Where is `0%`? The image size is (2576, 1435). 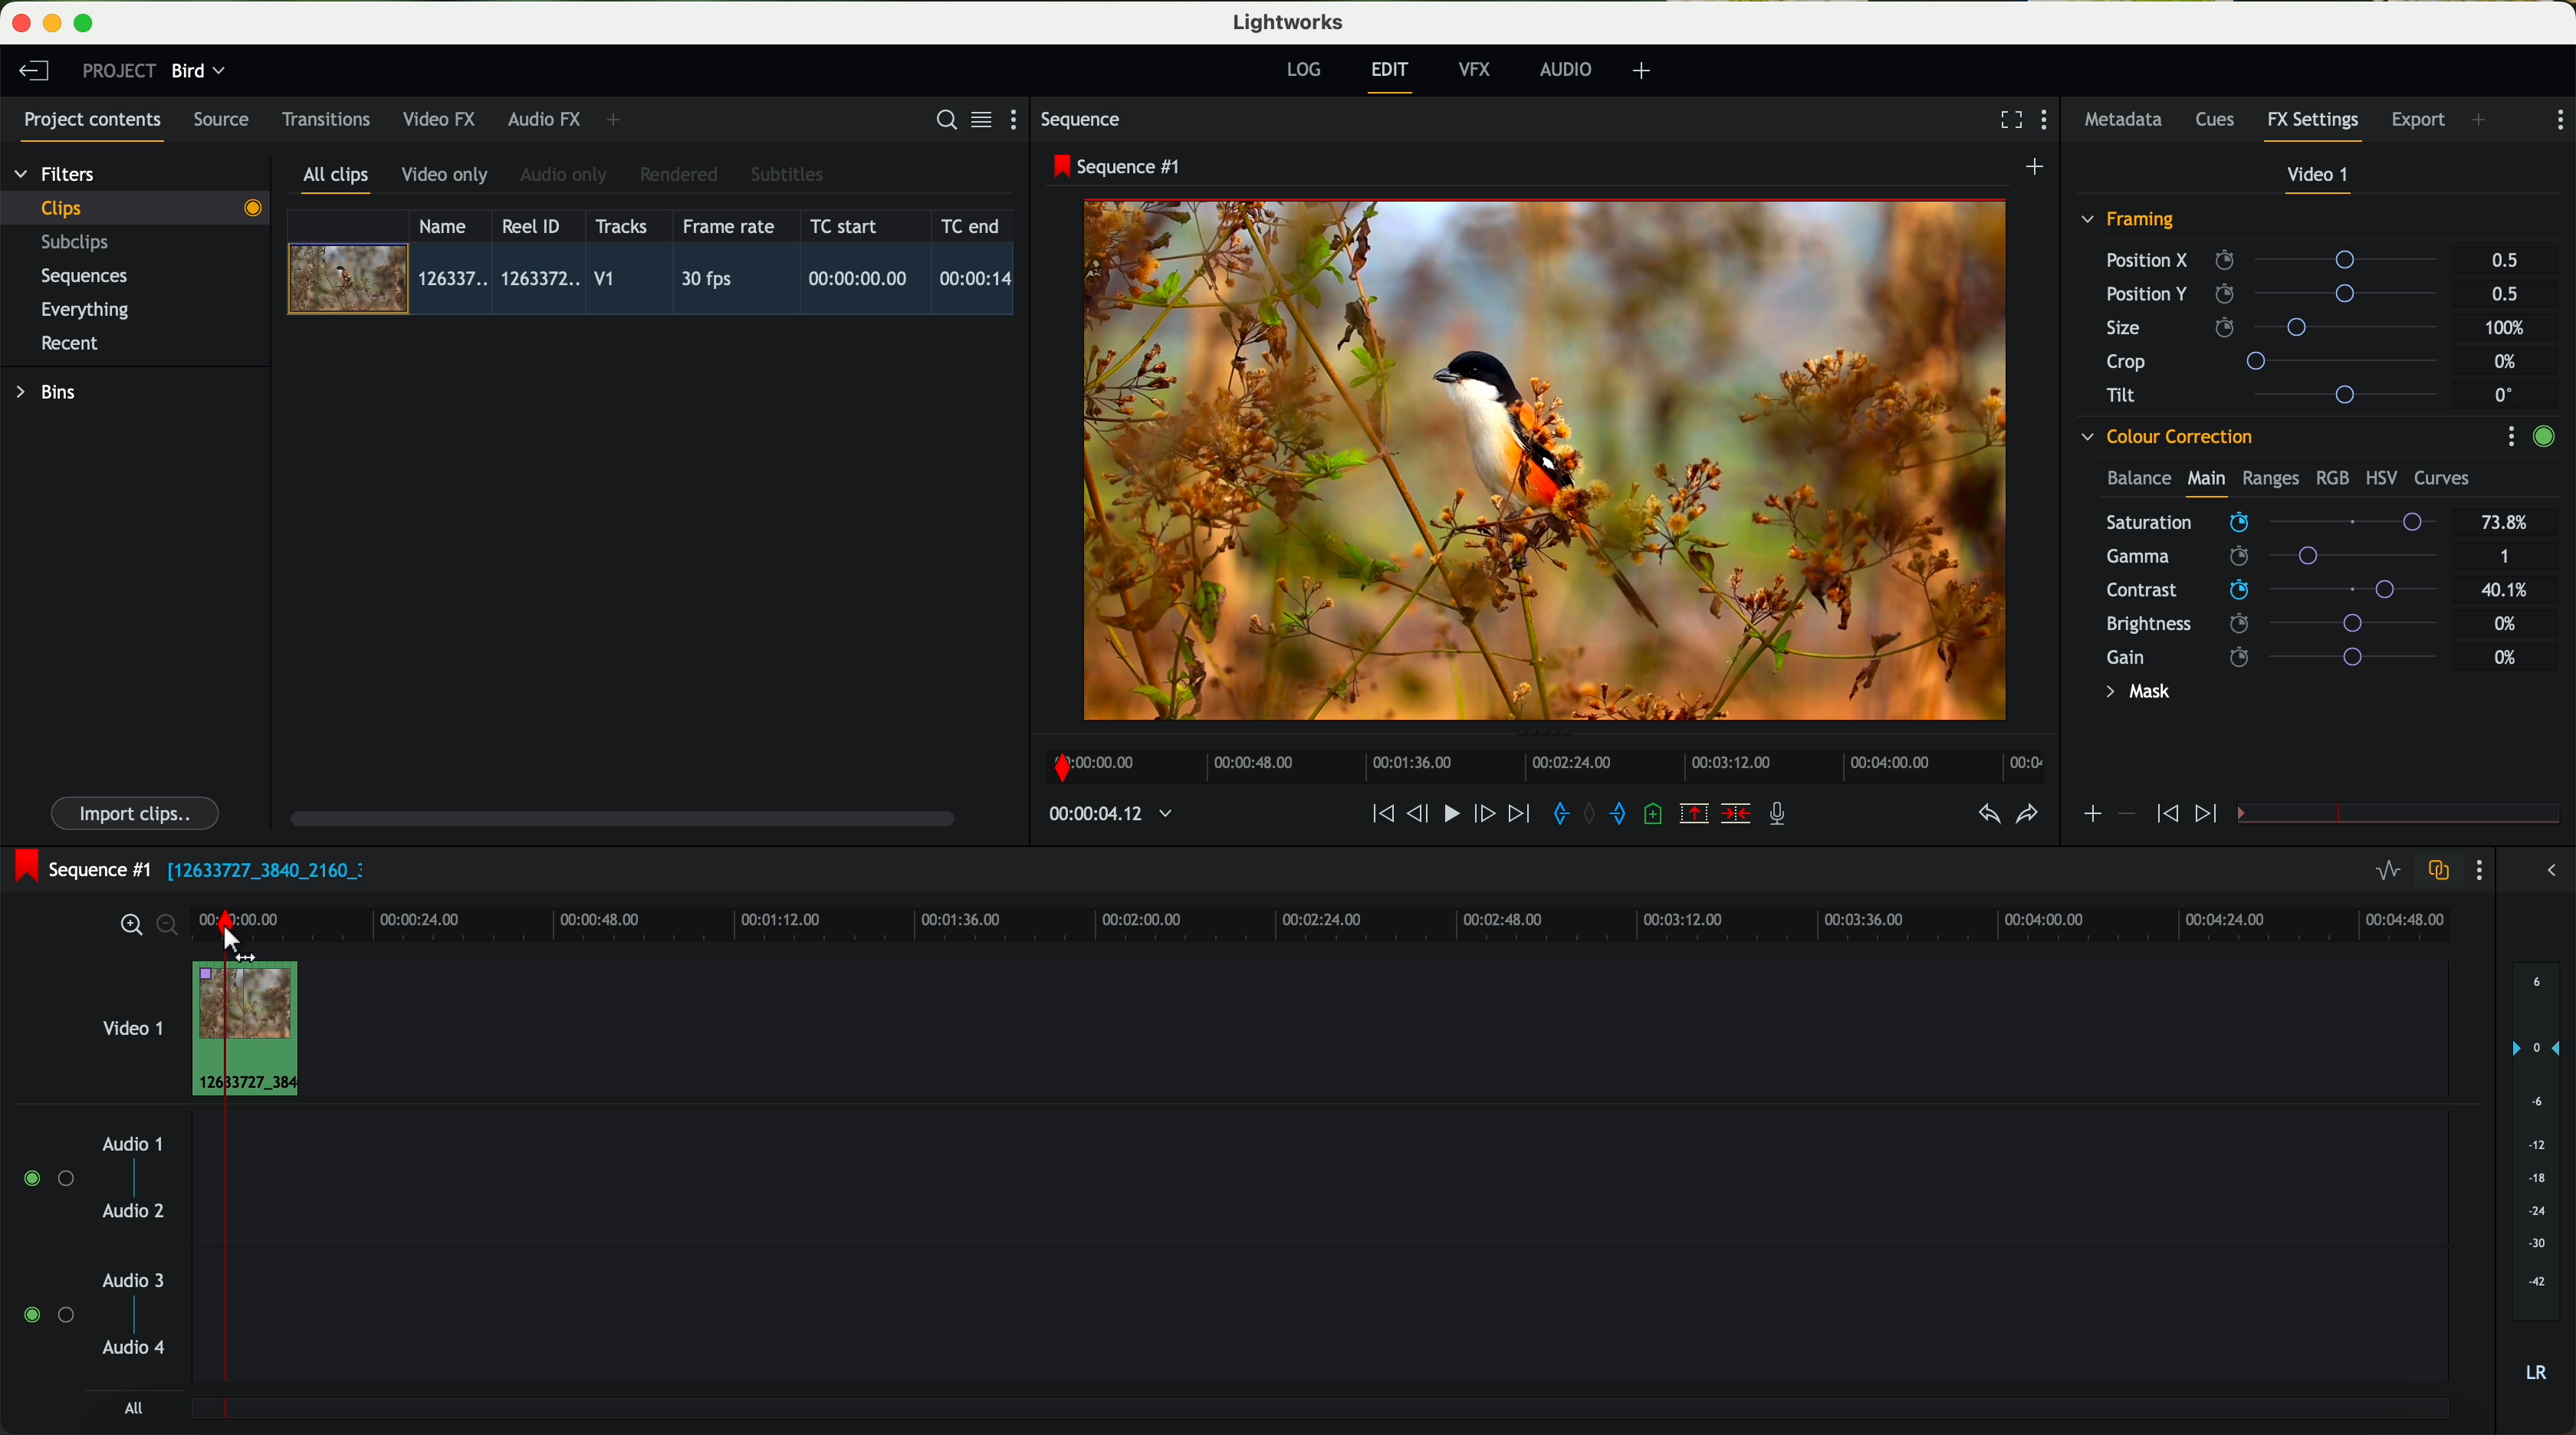
0% is located at coordinates (2506, 621).